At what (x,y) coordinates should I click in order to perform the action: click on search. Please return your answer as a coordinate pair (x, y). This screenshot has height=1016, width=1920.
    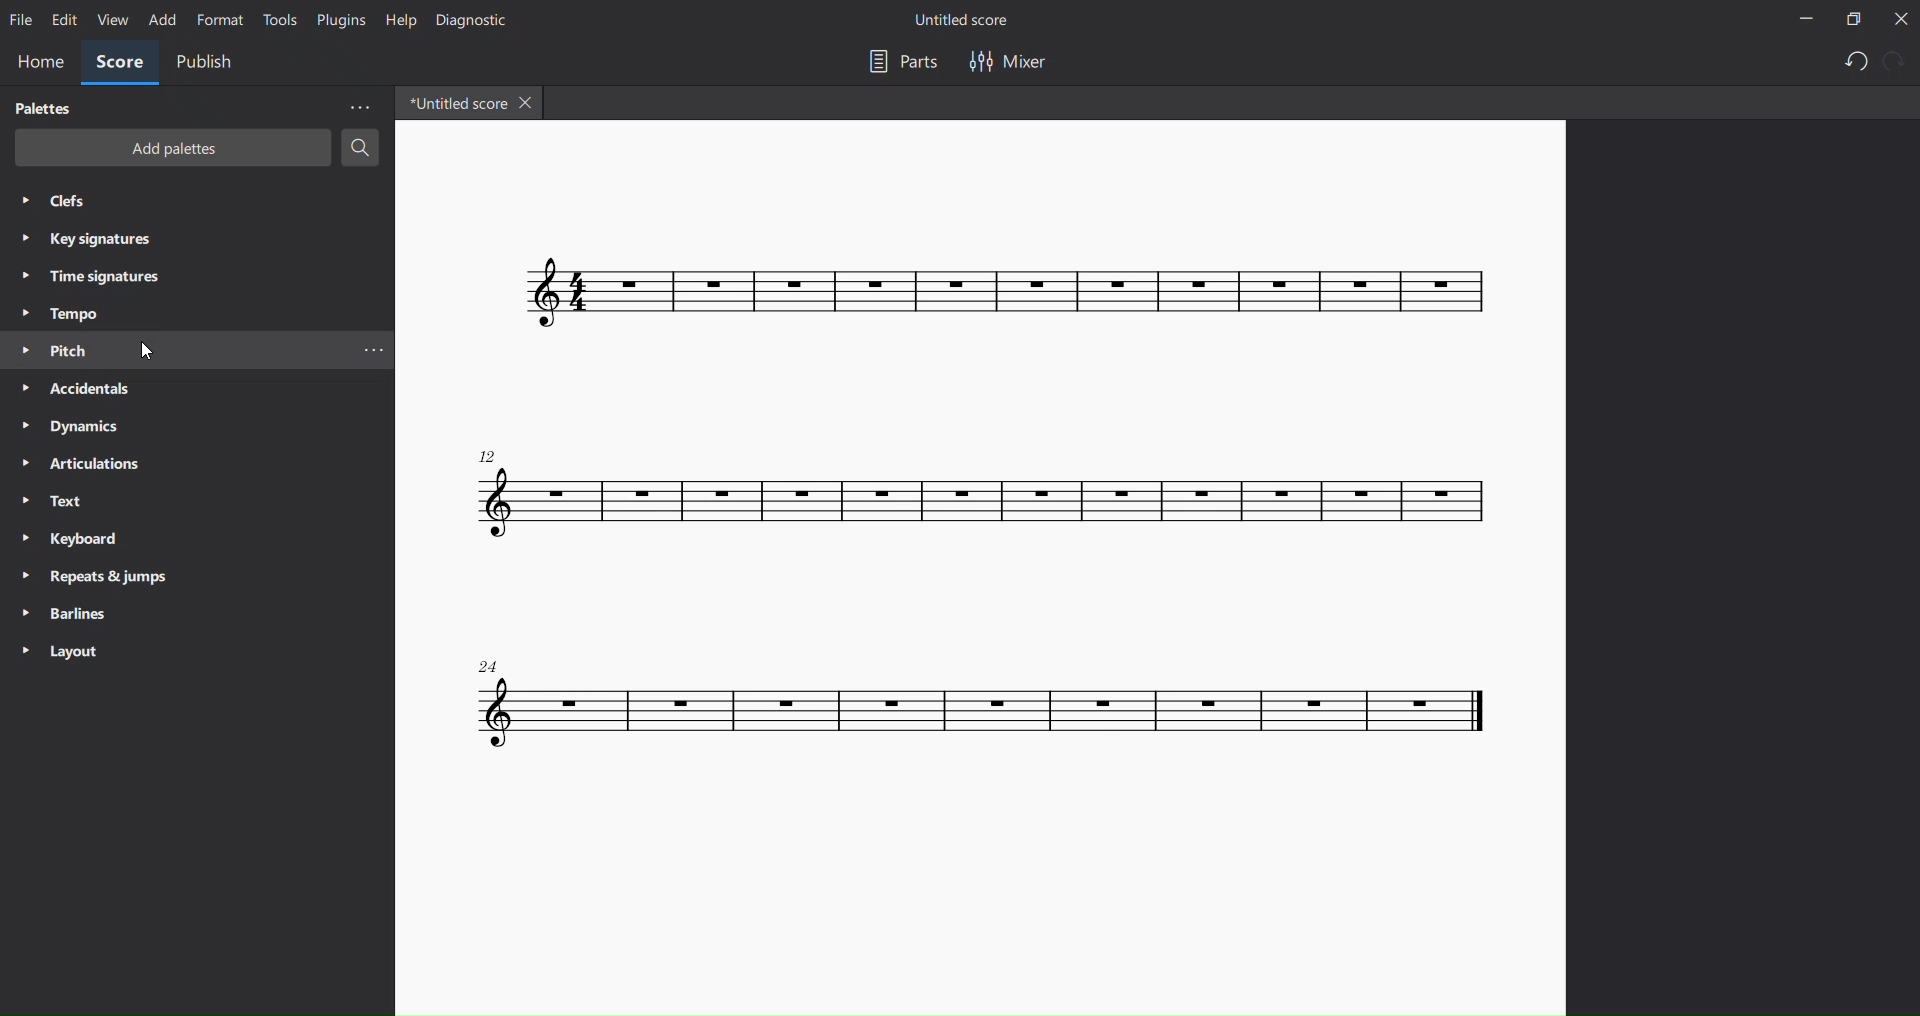
    Looking at the image, I should click on (361, 148).